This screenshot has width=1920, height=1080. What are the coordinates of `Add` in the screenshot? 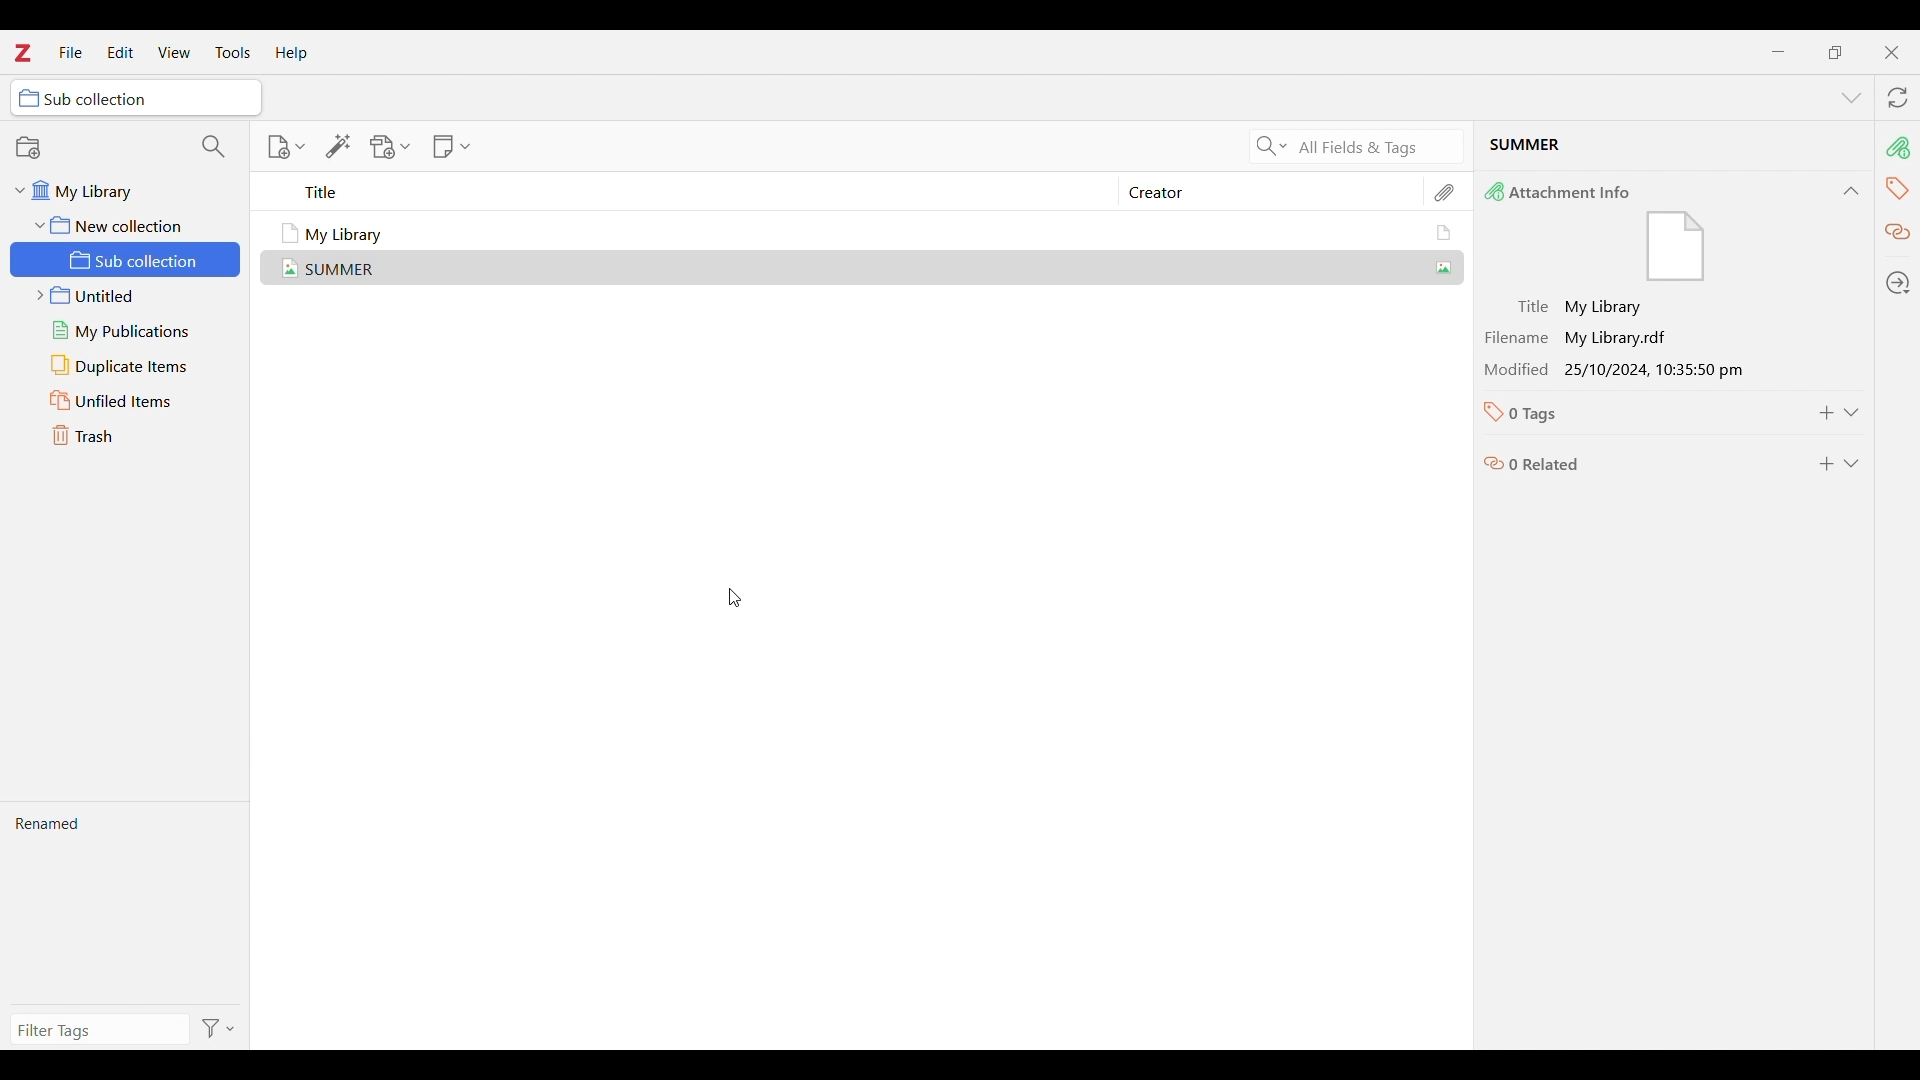 It's located at (1827, 413).